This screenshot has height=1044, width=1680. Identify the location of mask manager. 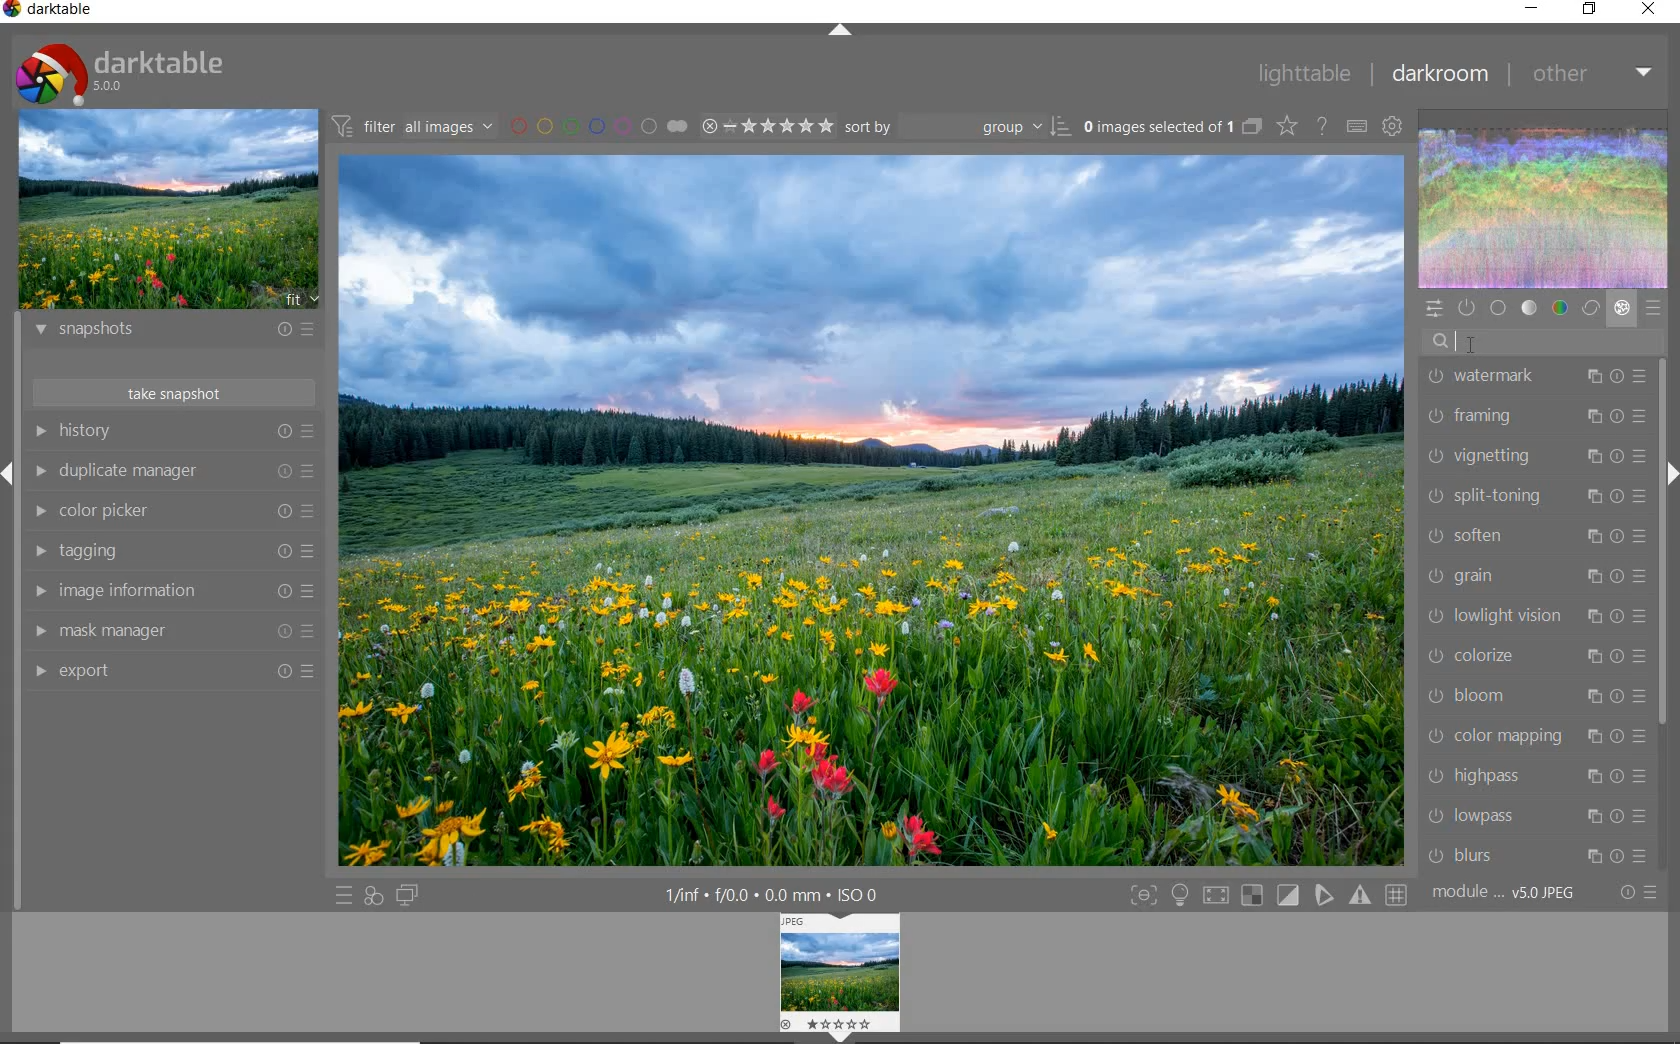
(171, 631).